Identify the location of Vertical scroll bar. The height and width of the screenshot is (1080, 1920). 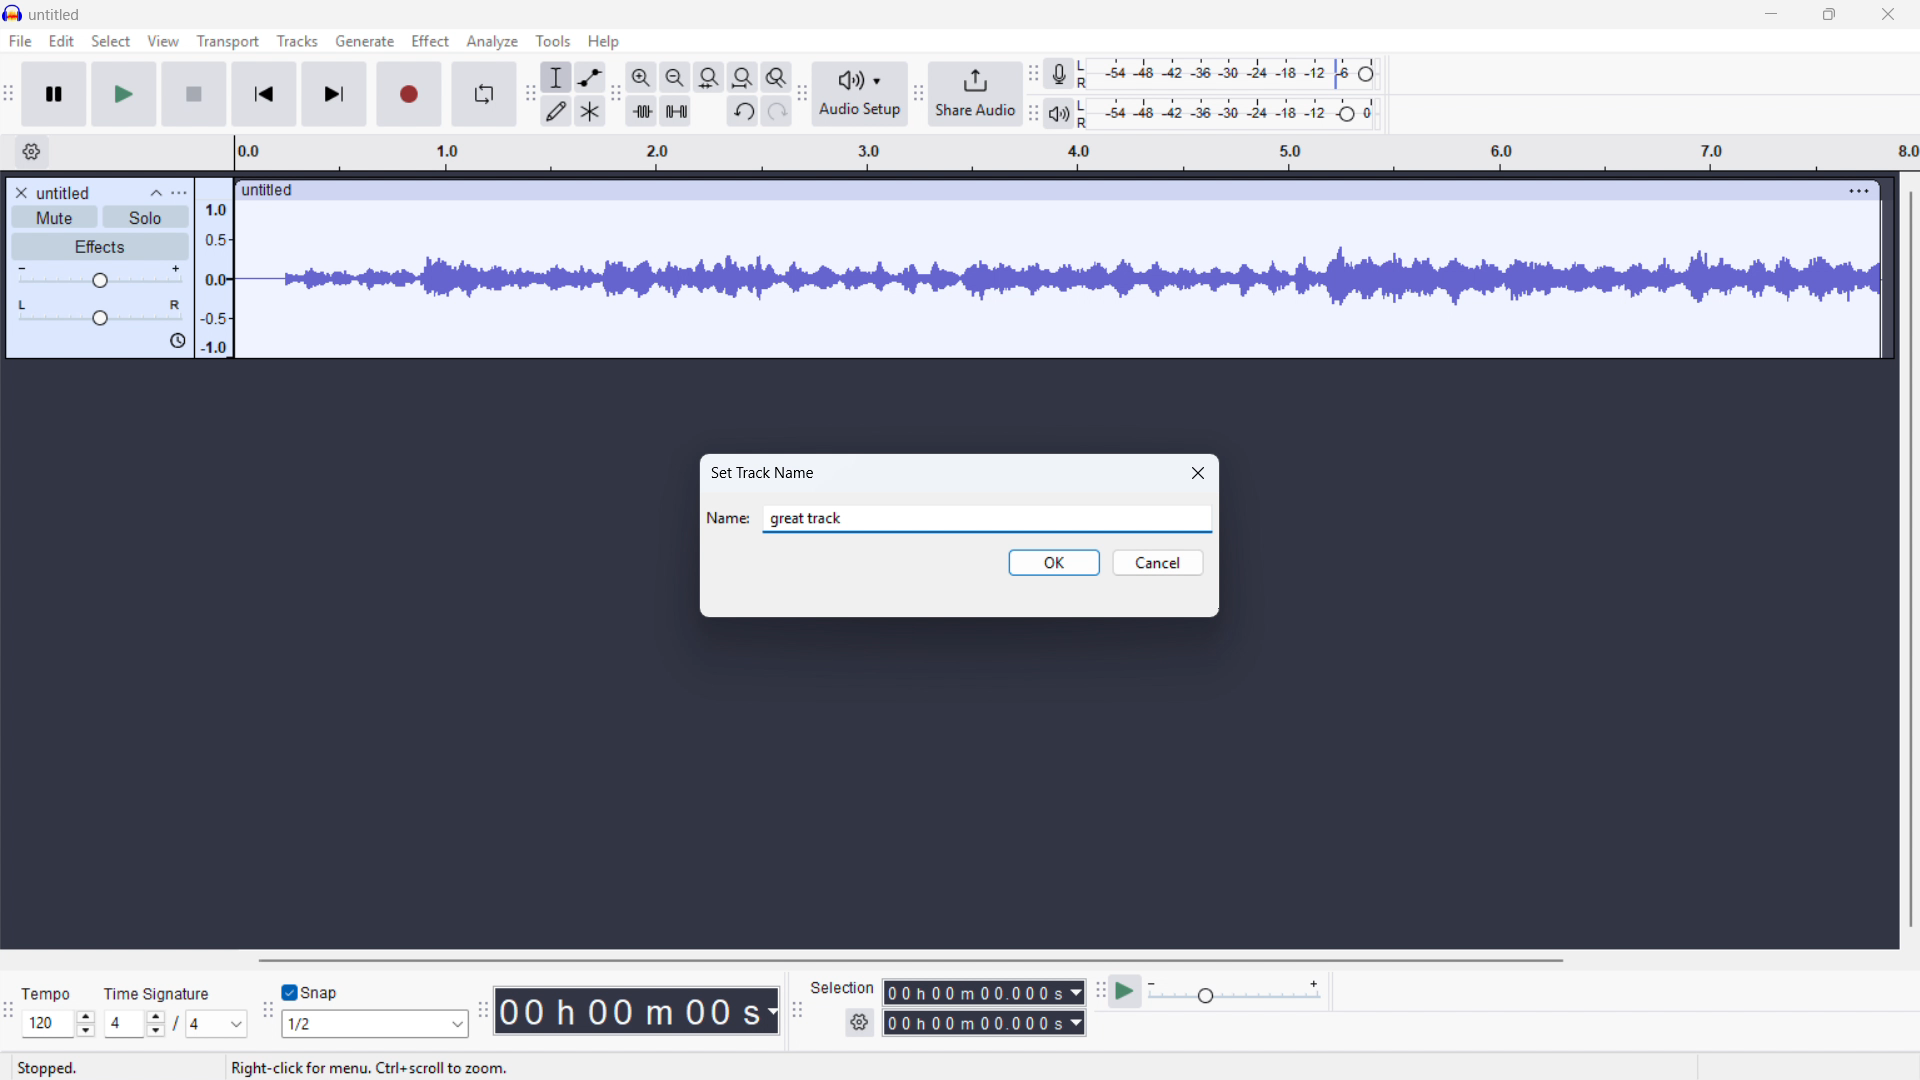
(1910, 557).